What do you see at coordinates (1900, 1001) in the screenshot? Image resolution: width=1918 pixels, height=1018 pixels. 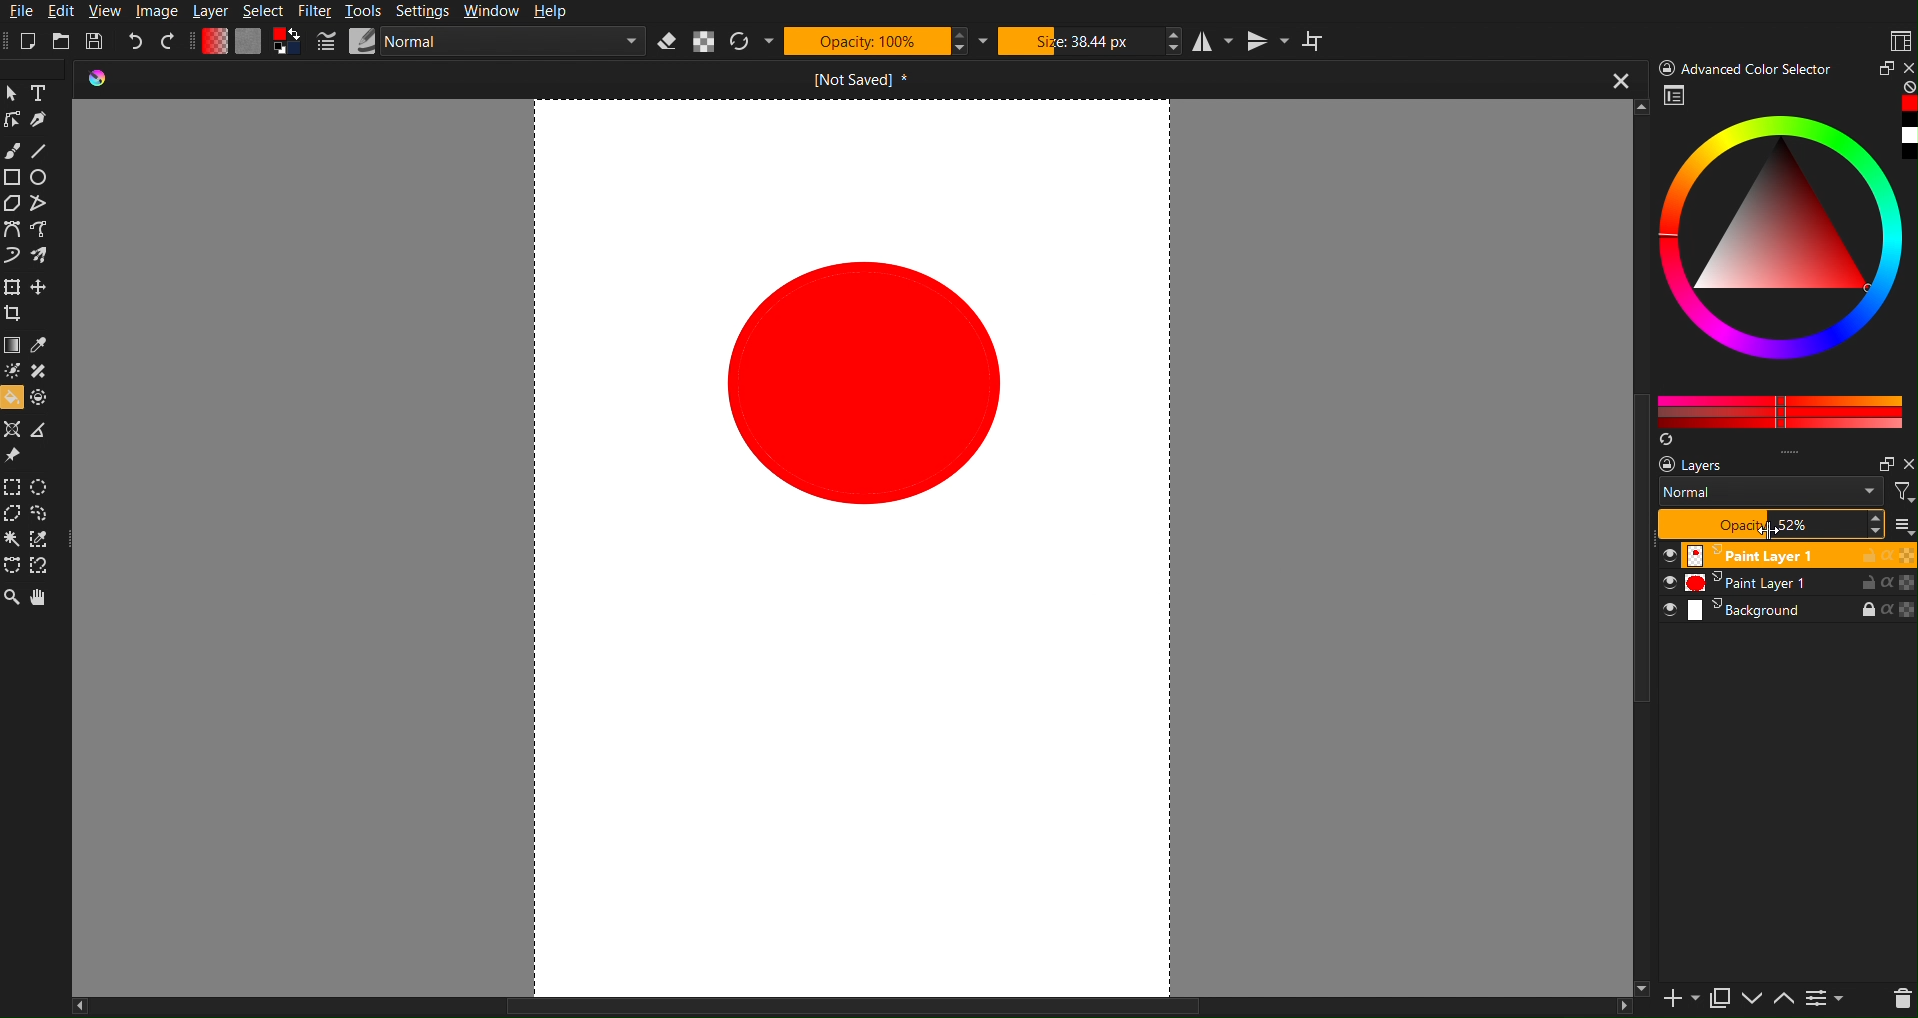 I see `Delete ` at bounding box center [1900, 1001].